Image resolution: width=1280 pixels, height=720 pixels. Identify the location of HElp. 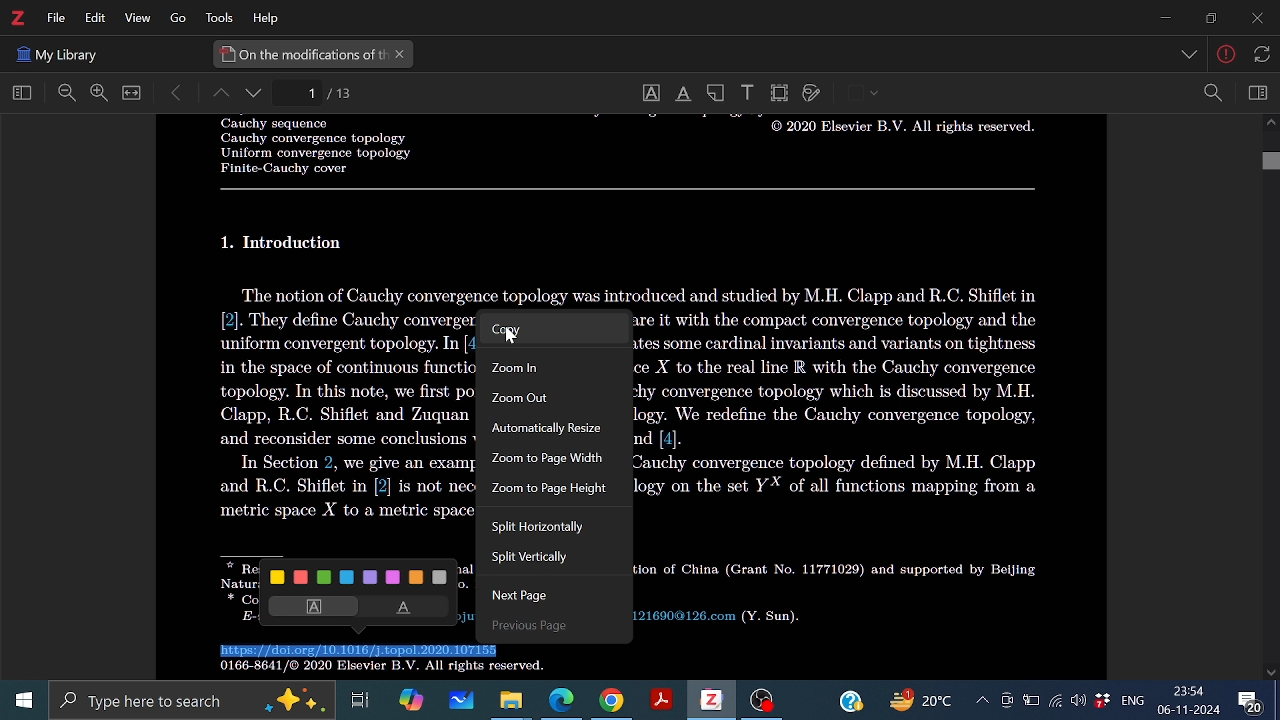
(270, 17).